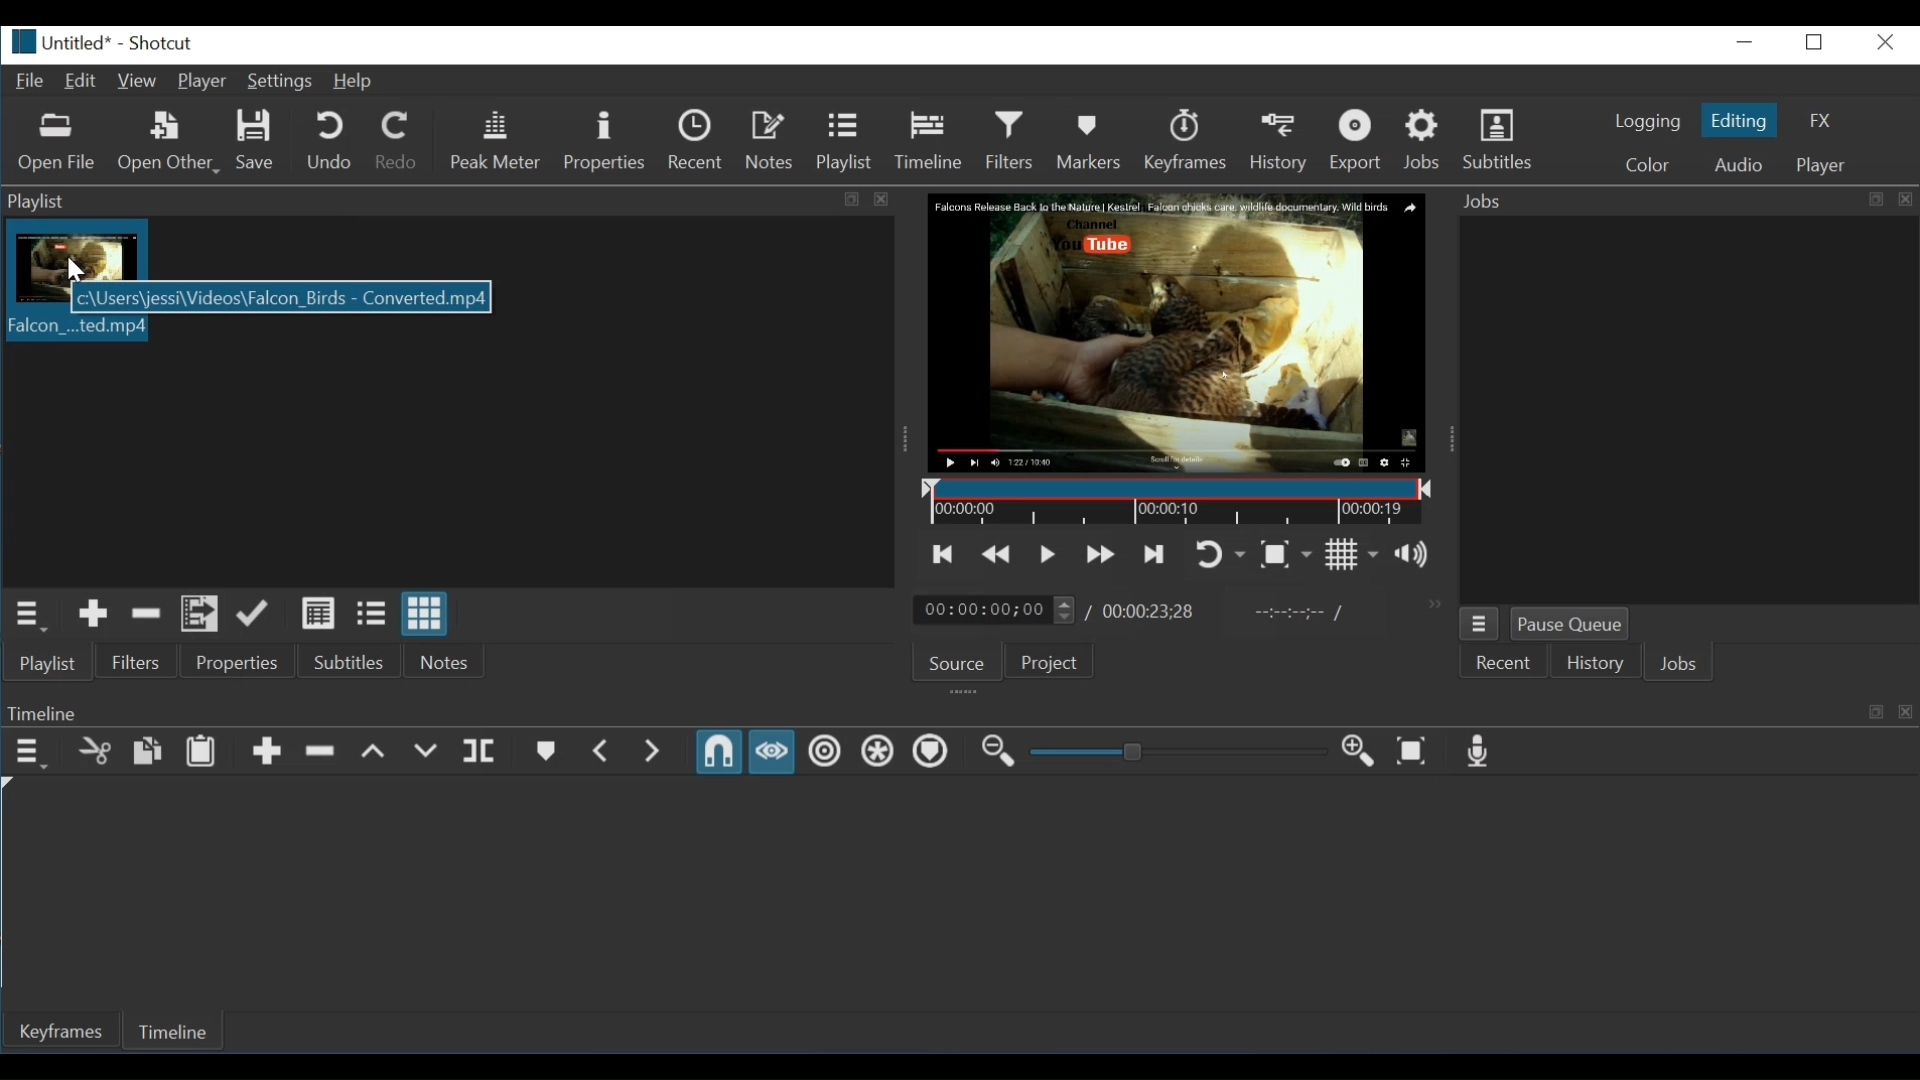  What do you see at coordinates (993, 556) in the screenshot?
I see `play quickly backwards` at bounding box center [993, 556].